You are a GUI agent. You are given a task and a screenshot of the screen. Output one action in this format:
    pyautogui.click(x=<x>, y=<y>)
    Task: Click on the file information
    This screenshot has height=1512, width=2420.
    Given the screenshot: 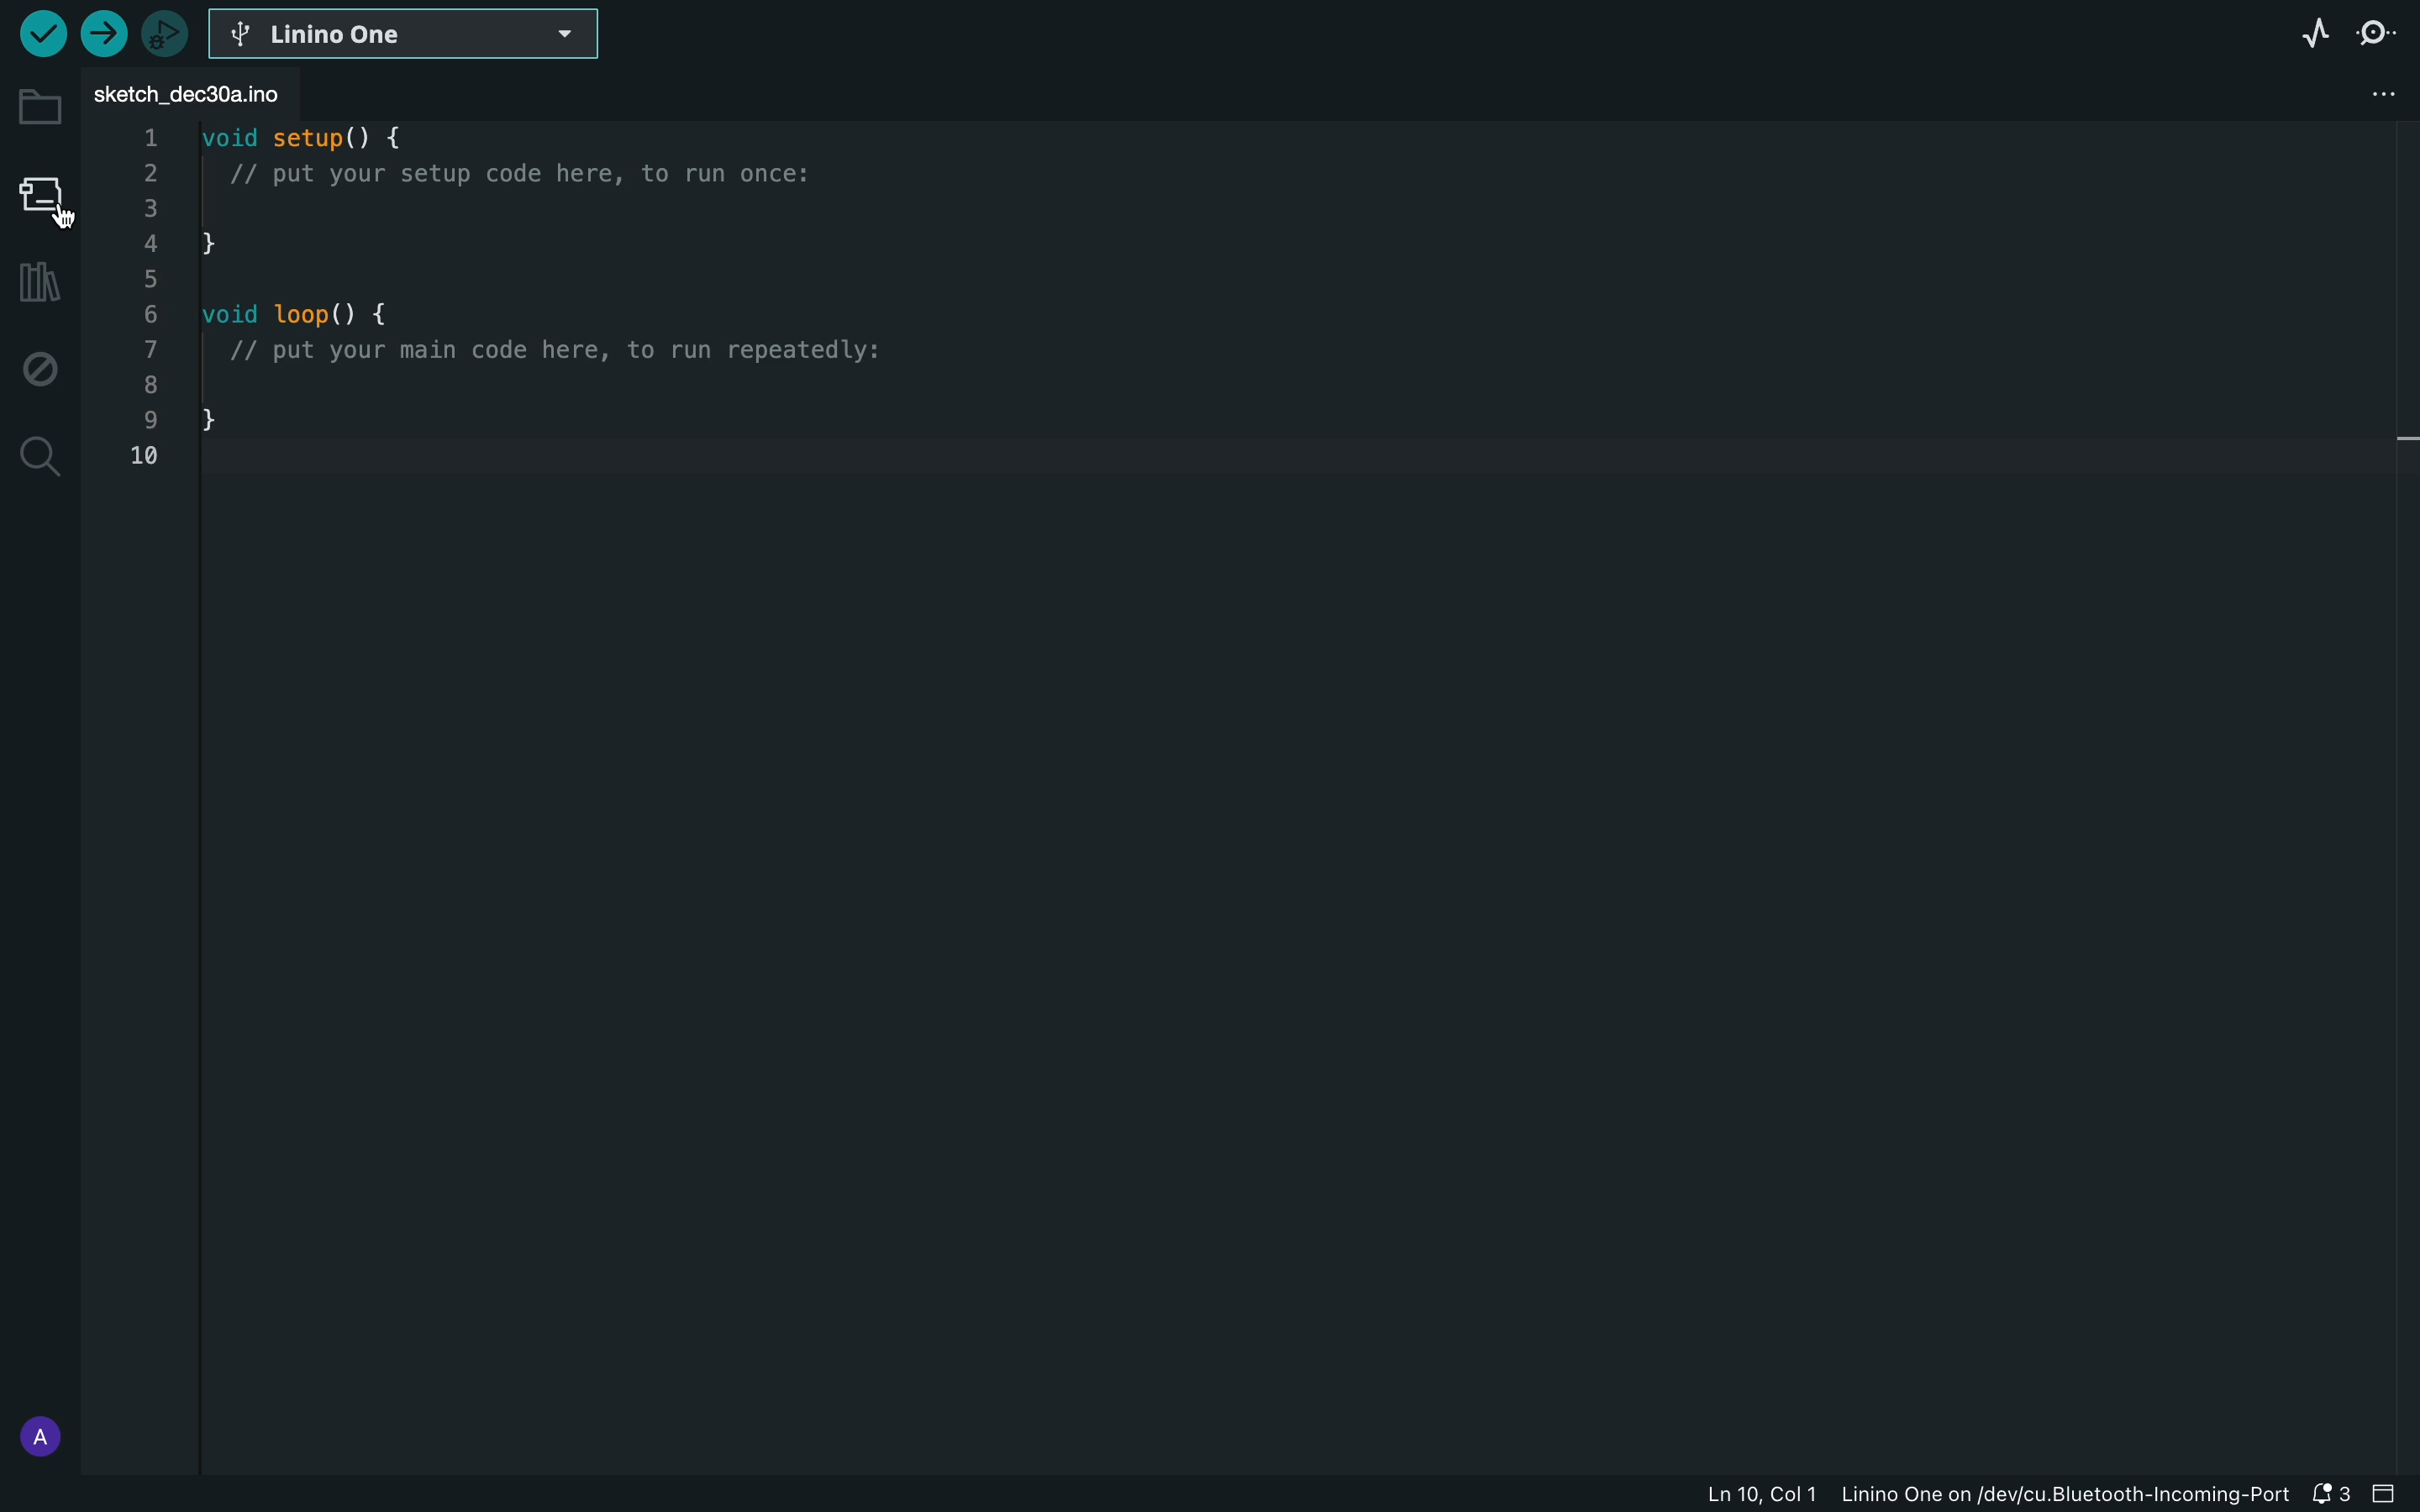 What is the action you would take?
    pyautogui.click(x=1953, y=1496)
    